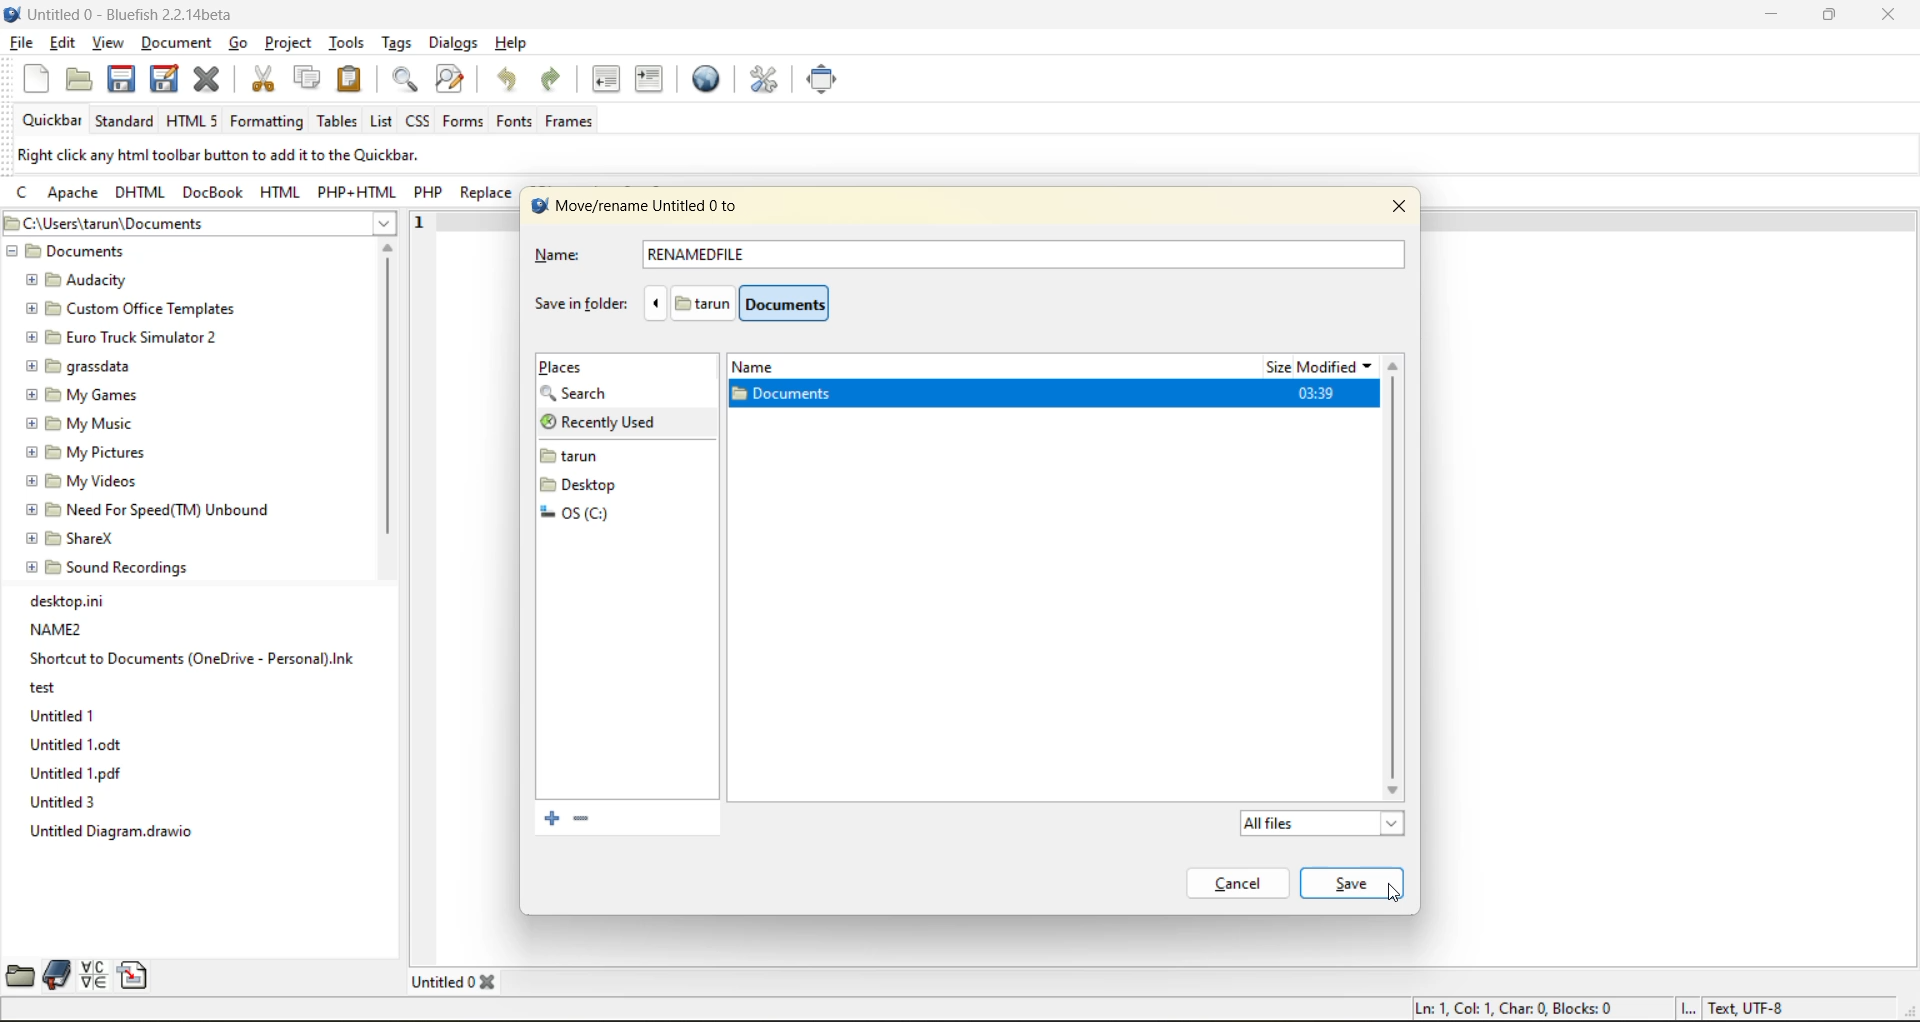  I want to click on recently used, so click(608, 421).